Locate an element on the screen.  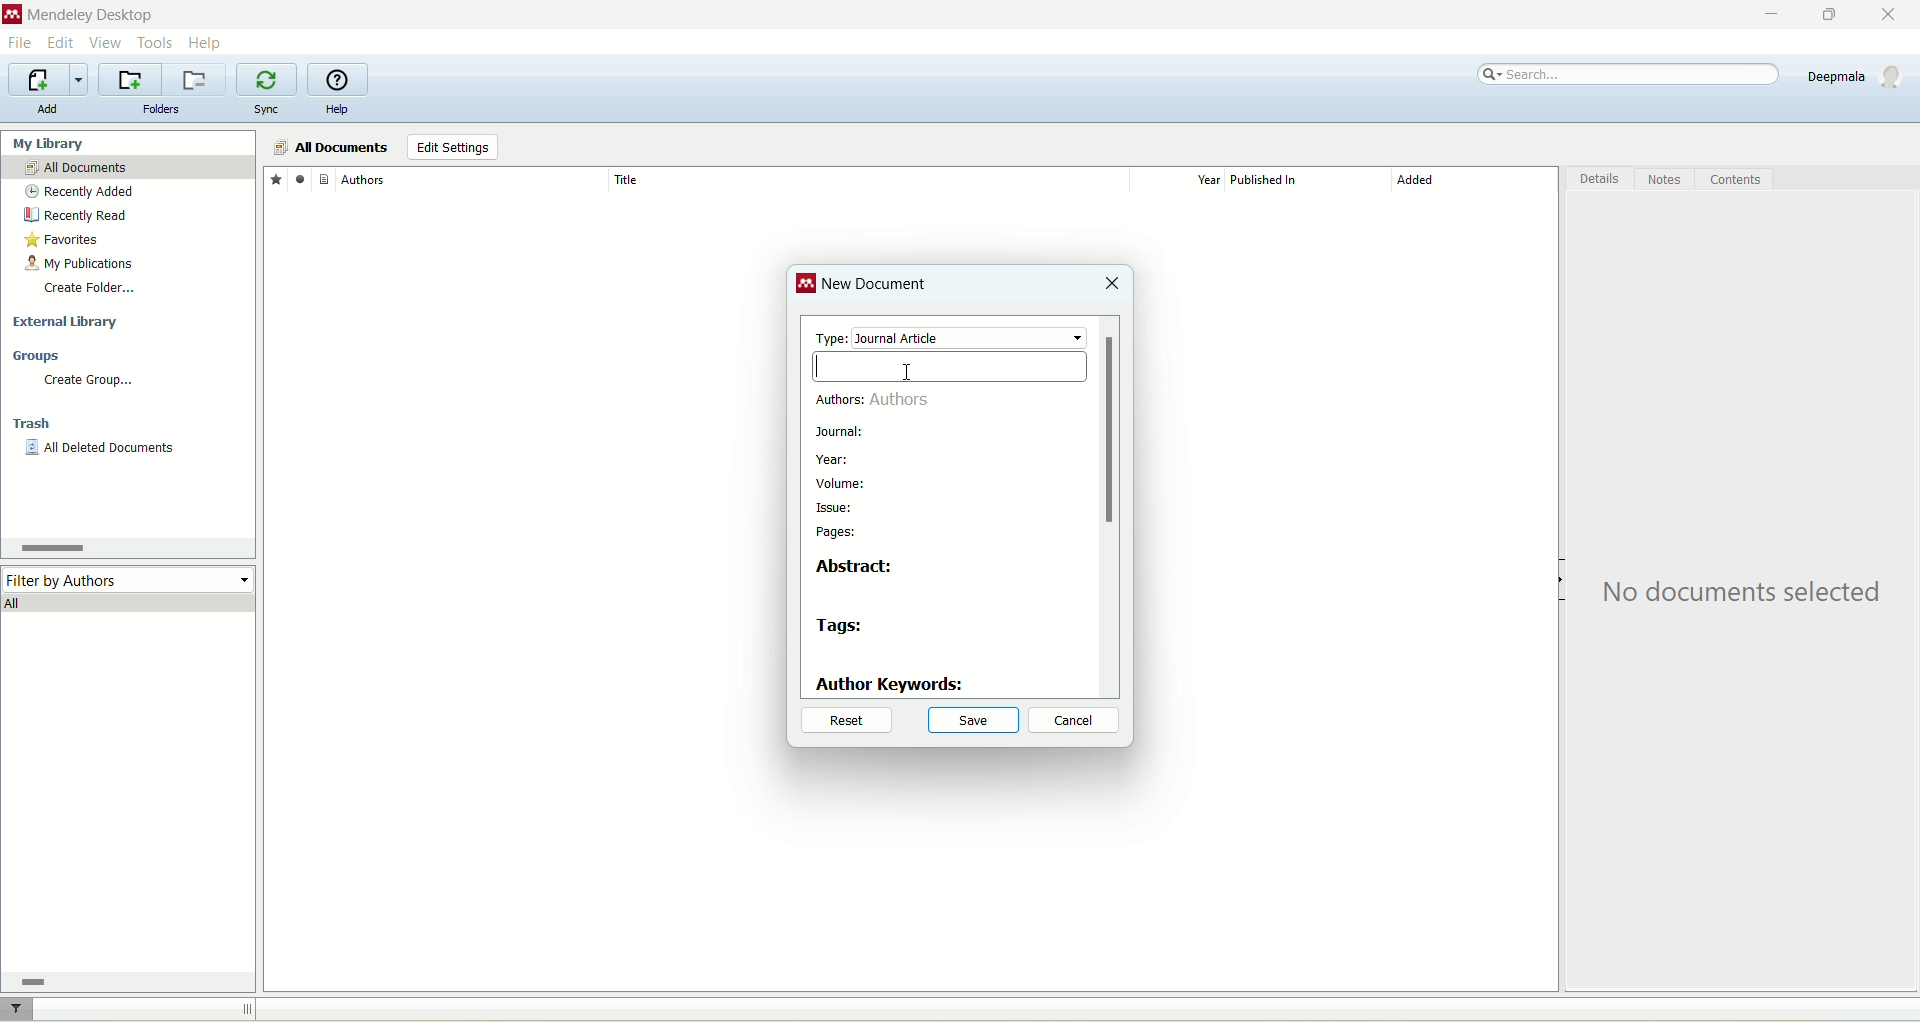
help is located at coordinates (337, 111).